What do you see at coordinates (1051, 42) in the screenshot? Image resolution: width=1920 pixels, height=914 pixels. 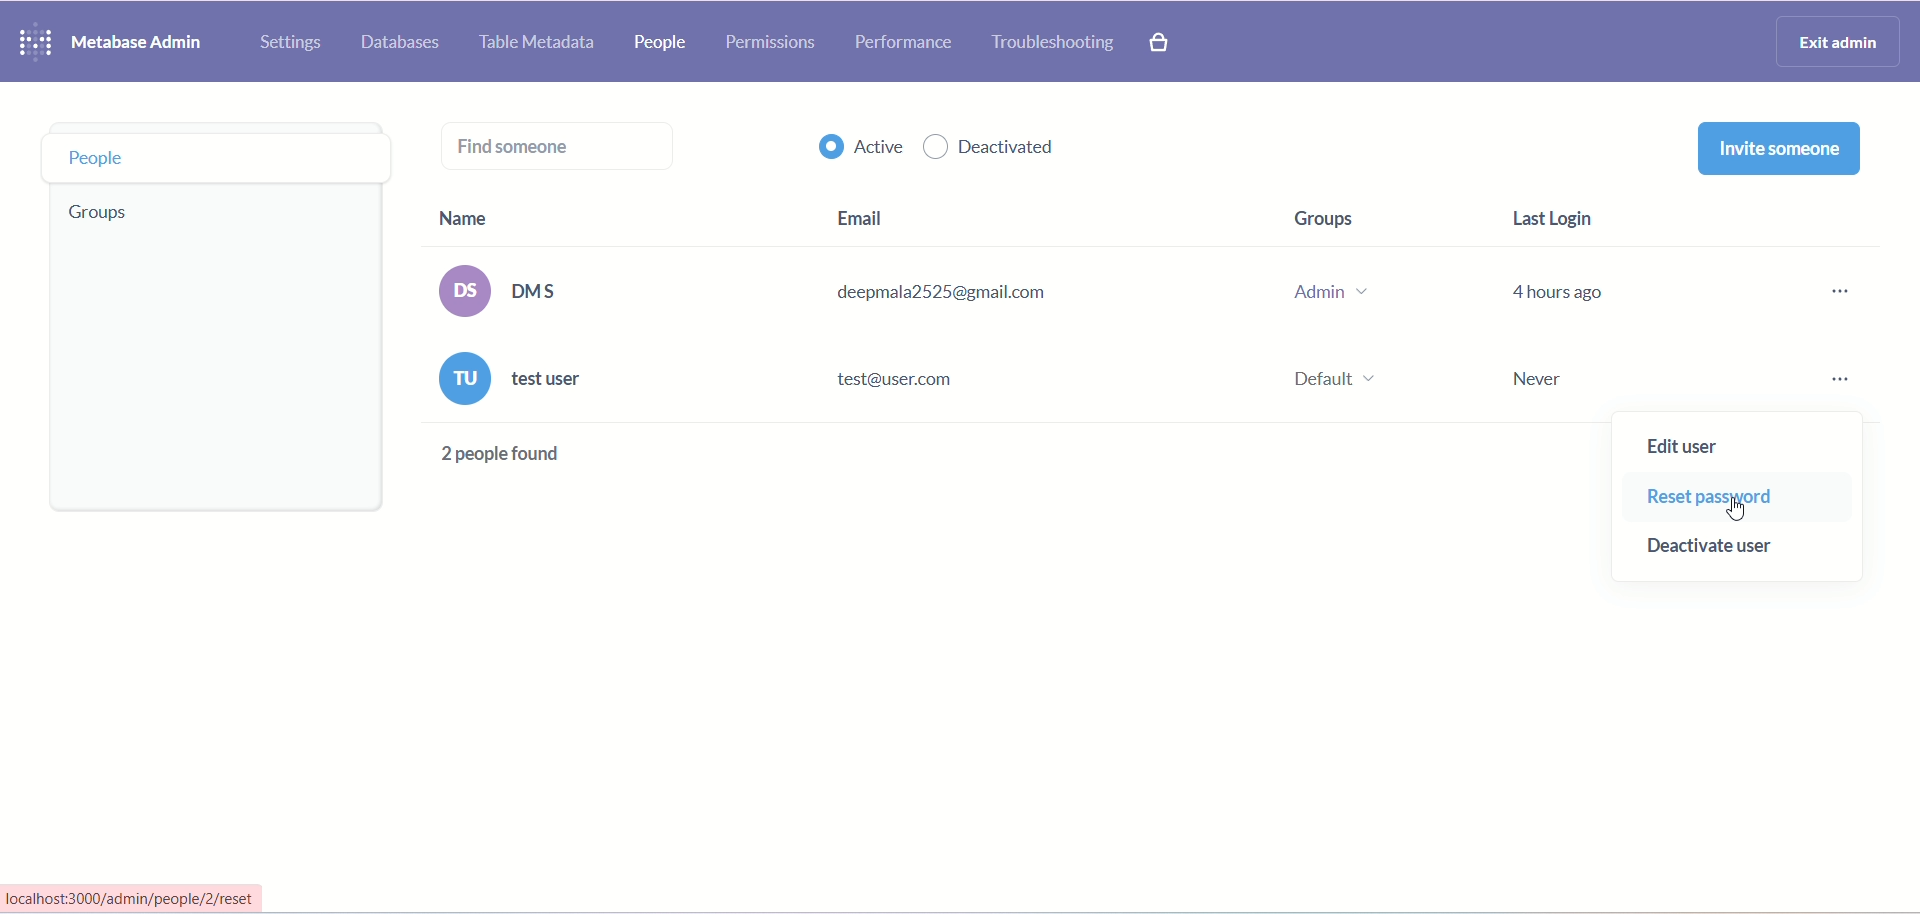 I see `troubleshooting` at bounding box center [1051, 42].